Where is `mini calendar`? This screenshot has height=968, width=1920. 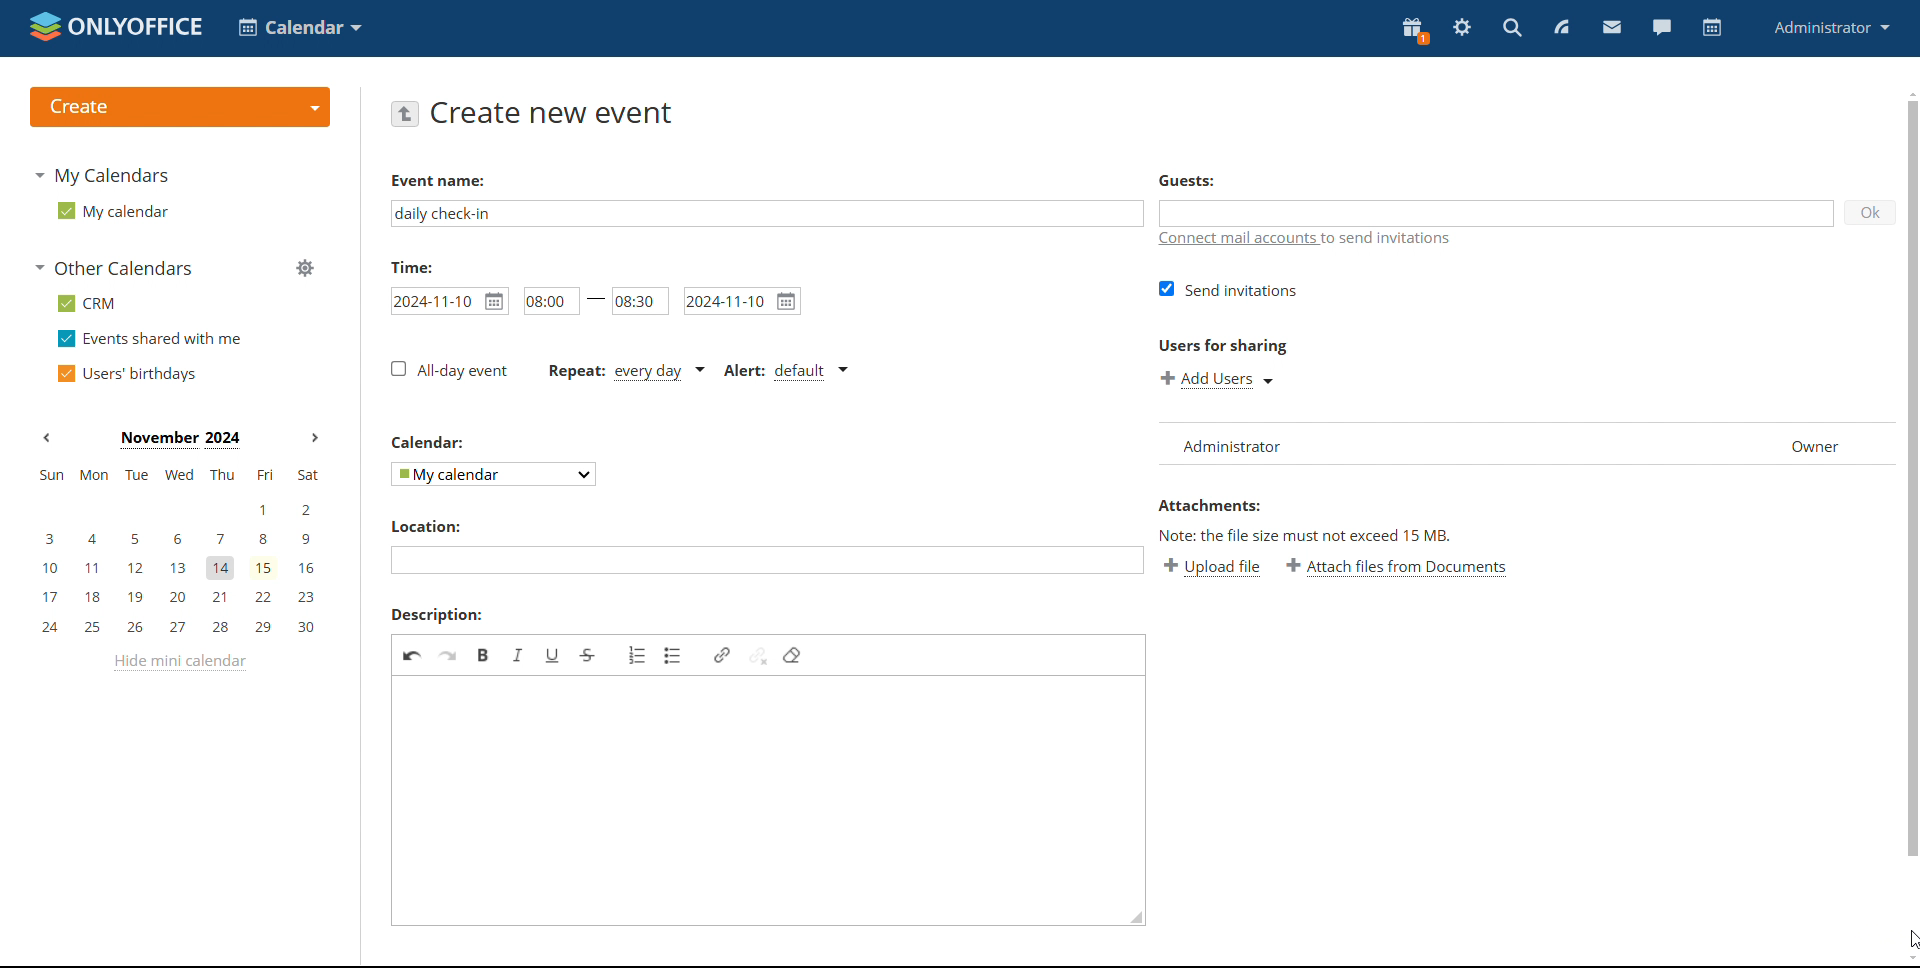
mini calendar is located at coordinates (178, 550).